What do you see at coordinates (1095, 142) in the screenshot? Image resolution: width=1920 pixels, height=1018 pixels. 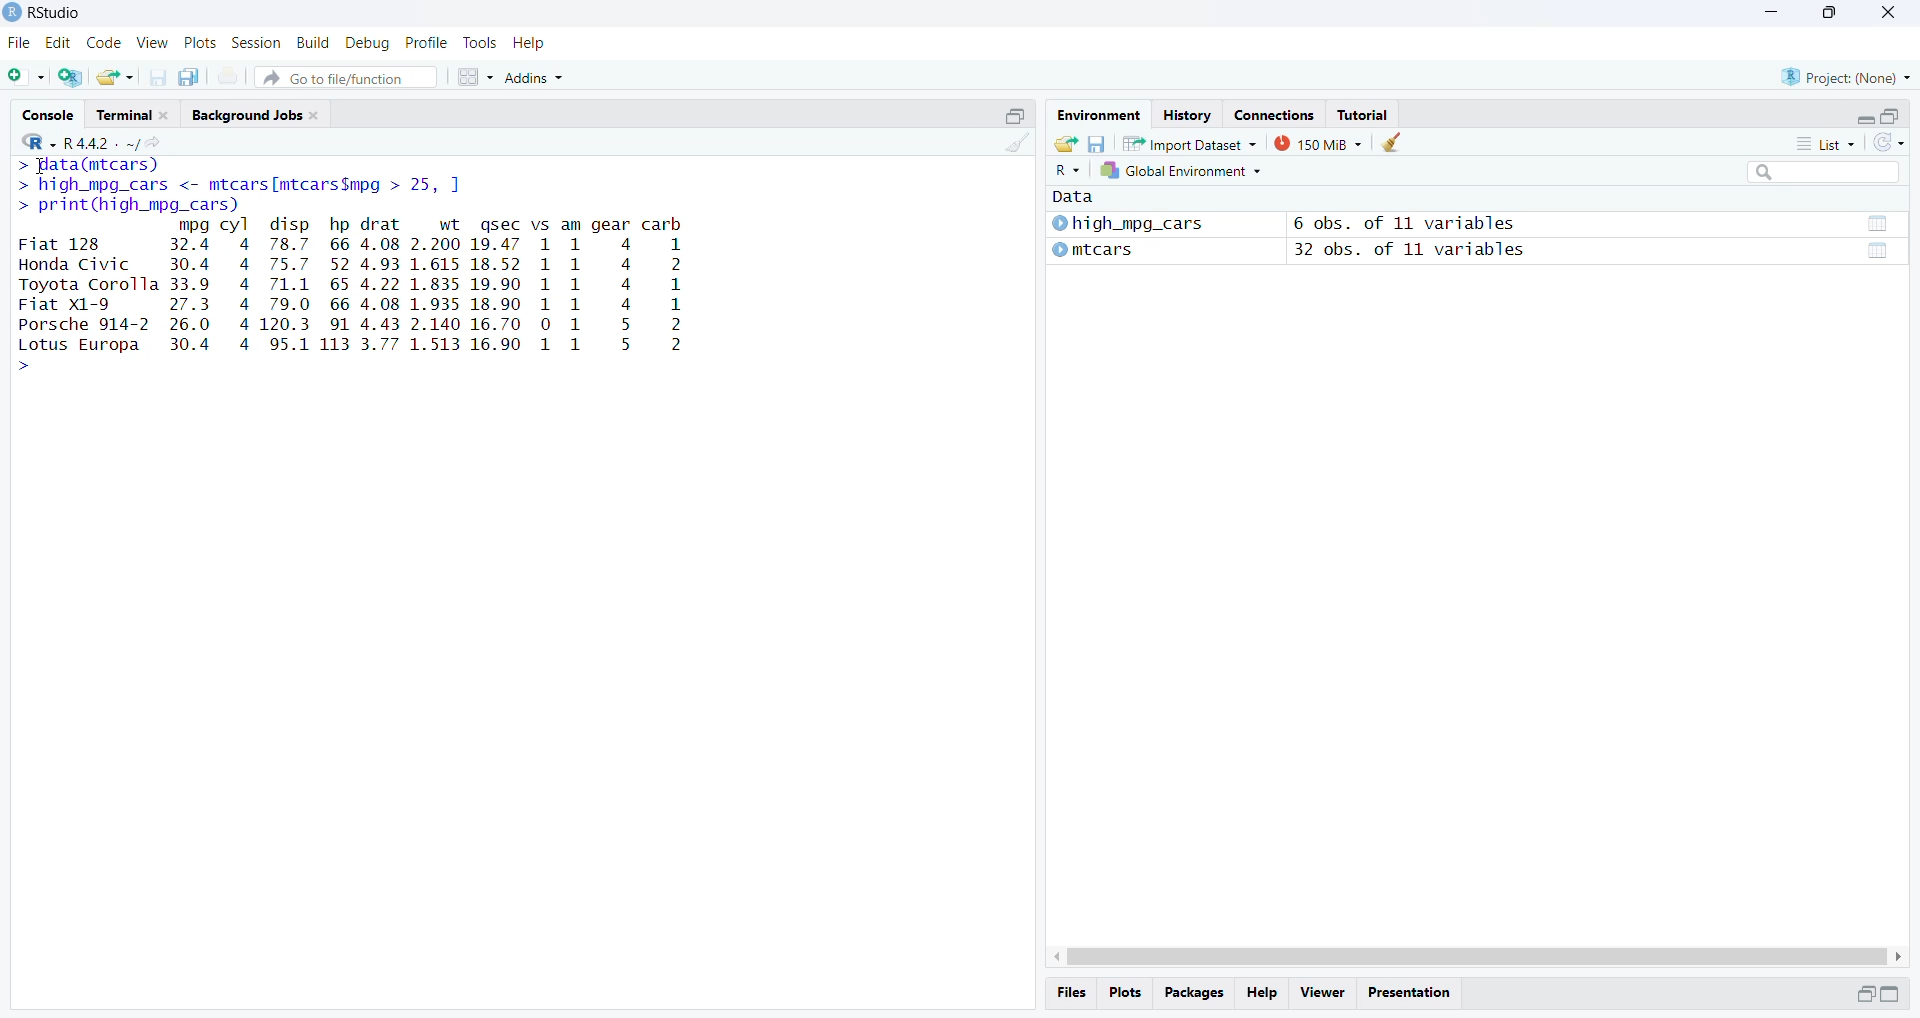 I see `save` at bounding box center [1095, 142].